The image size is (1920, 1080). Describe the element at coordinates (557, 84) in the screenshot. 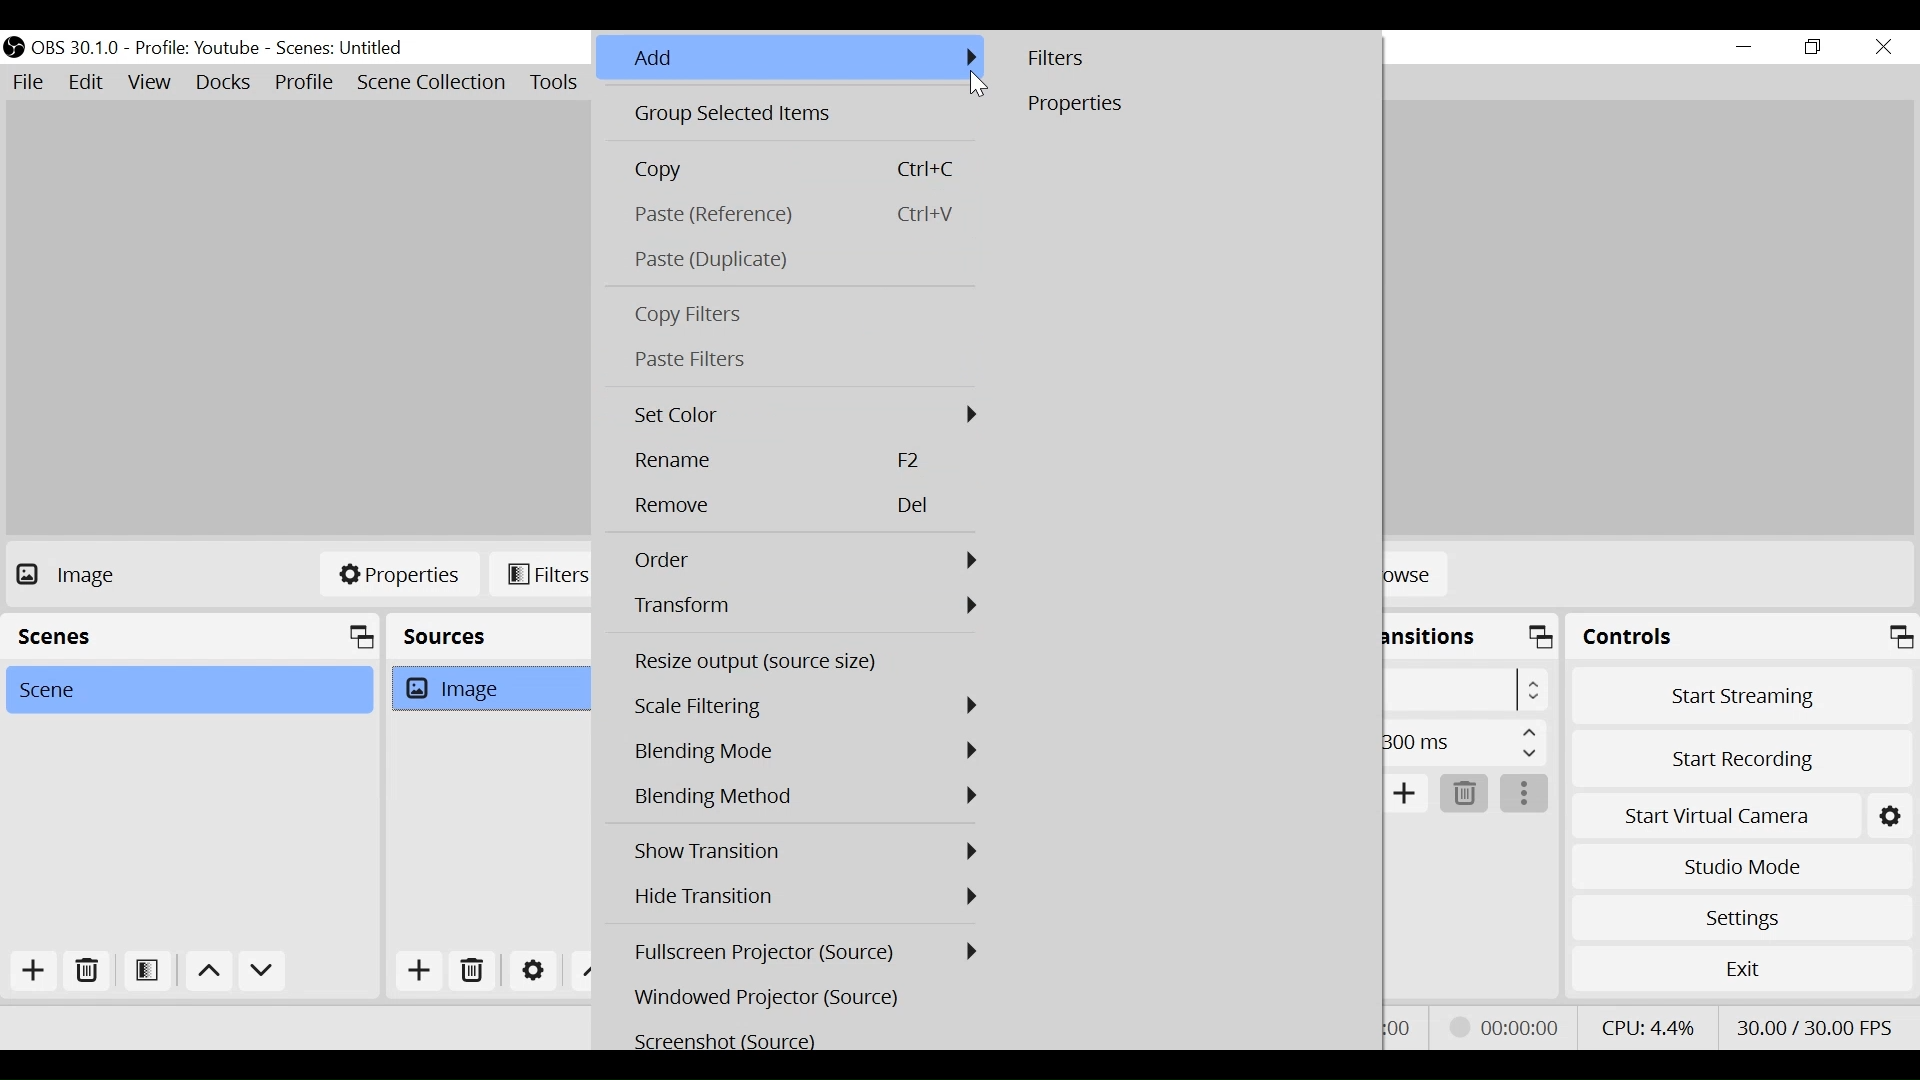

I see `Tools` at that location.